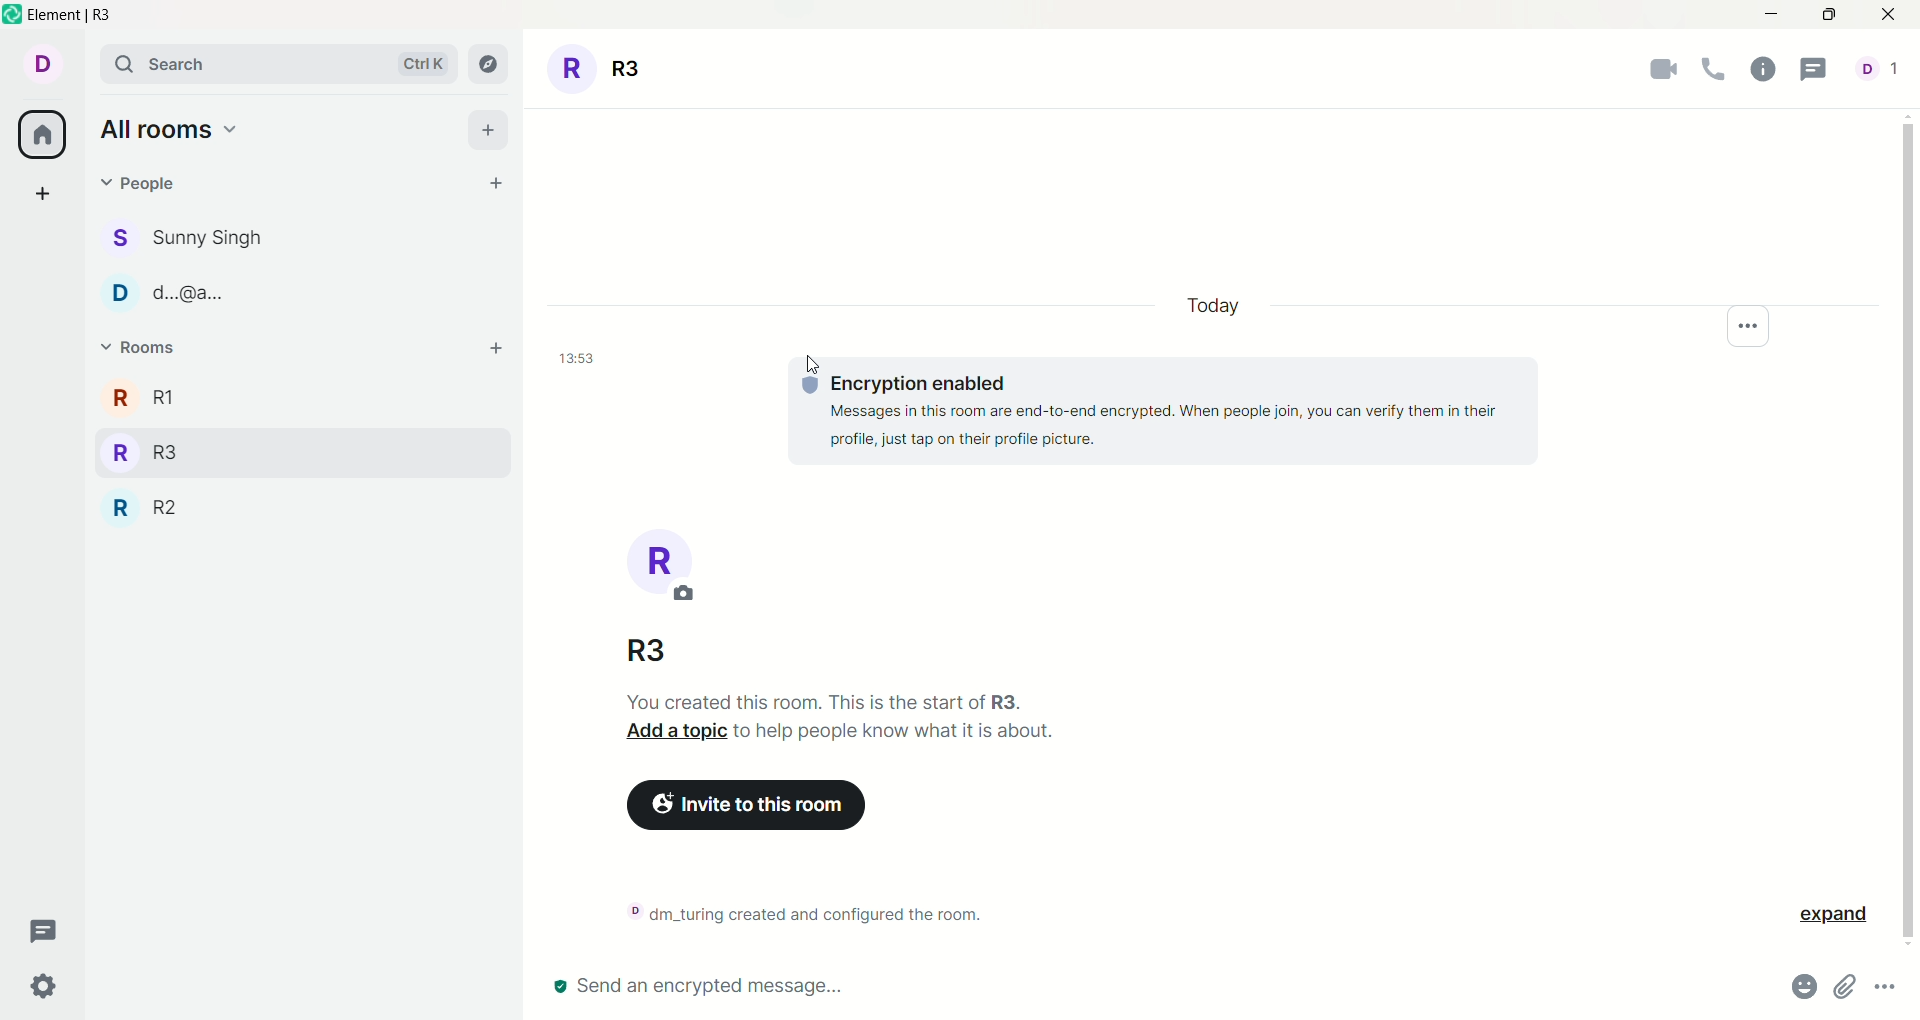  Describe the element at coordinates (488, 128) in the screenshot. I see `add` at that location.